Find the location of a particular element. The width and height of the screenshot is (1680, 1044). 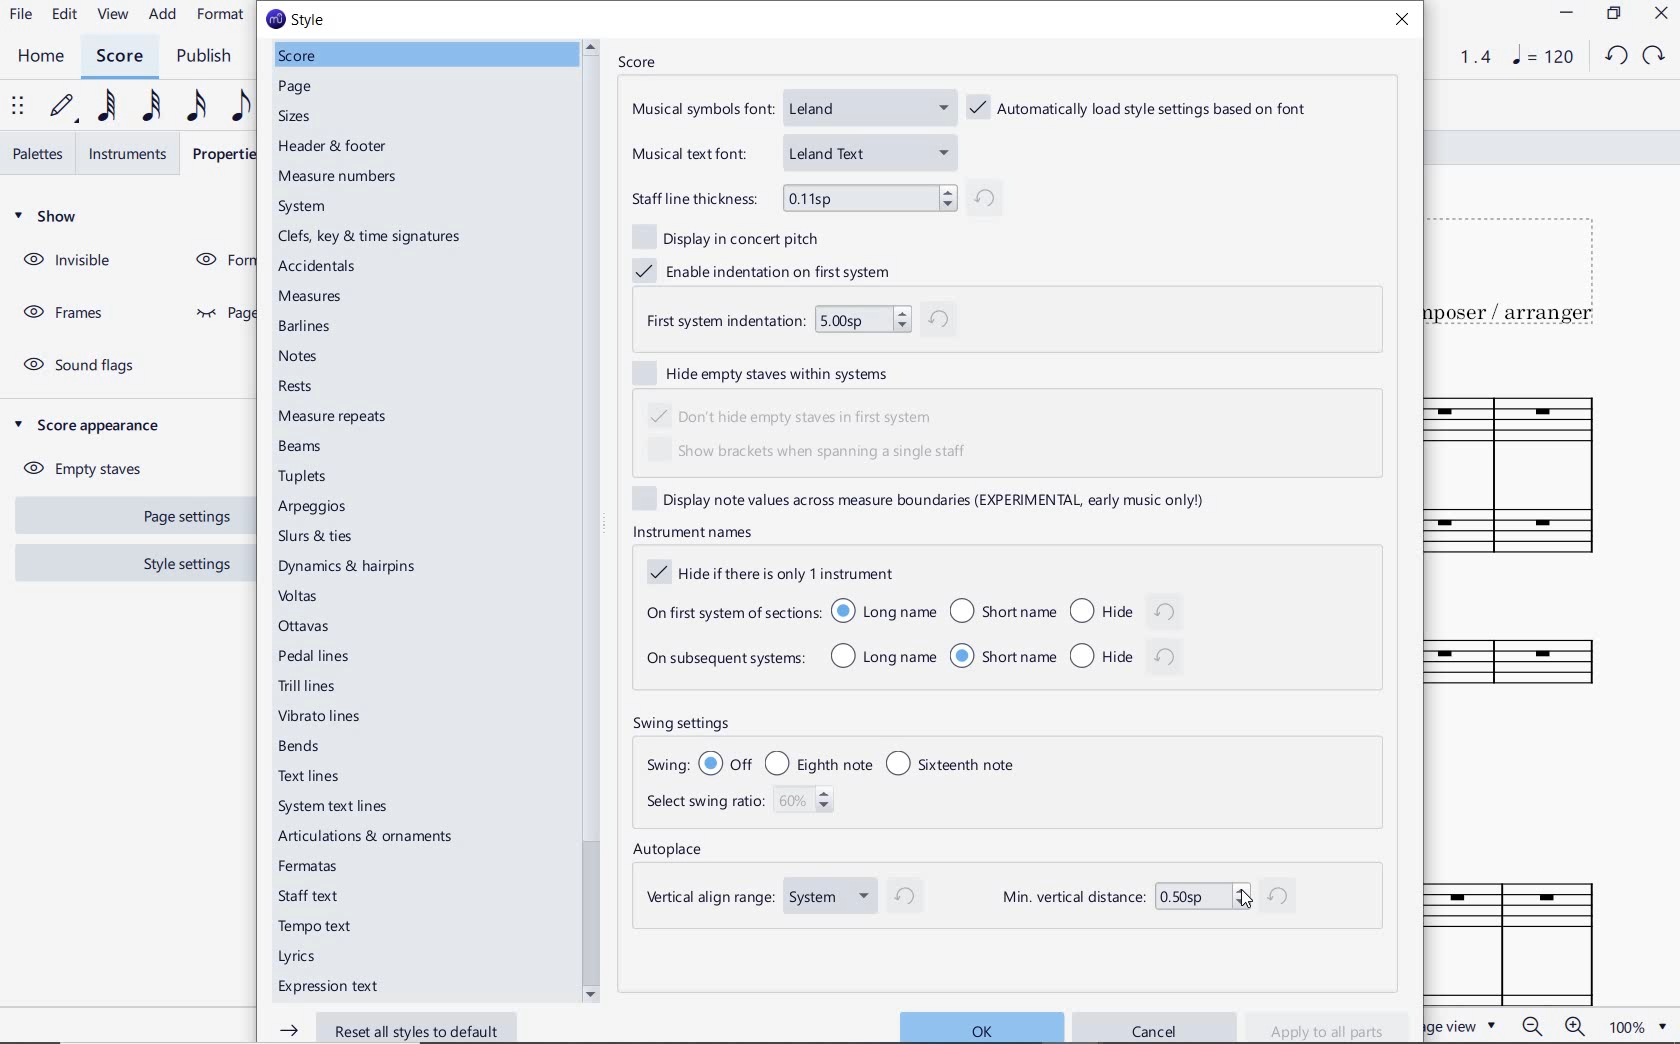

HIDE EMPTY STARVES WITH SYSTEM is located at coordinates (771, 374).